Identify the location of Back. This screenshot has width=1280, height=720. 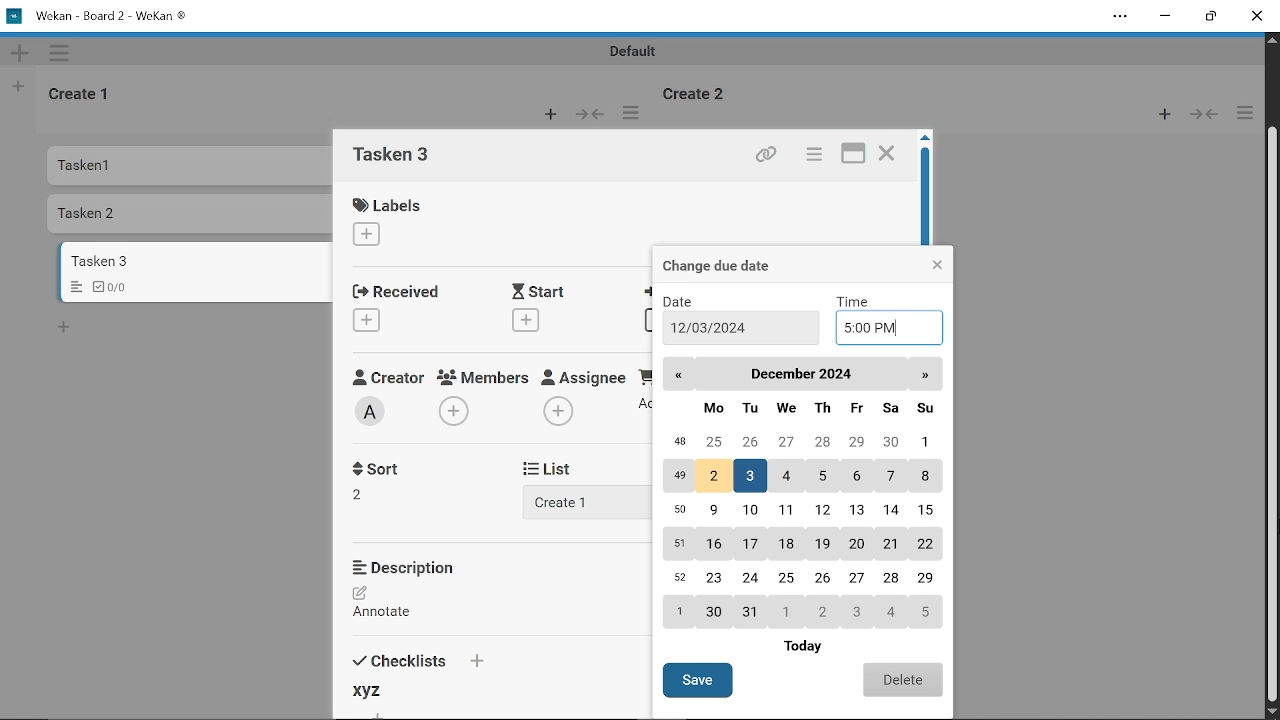
(681, 373).